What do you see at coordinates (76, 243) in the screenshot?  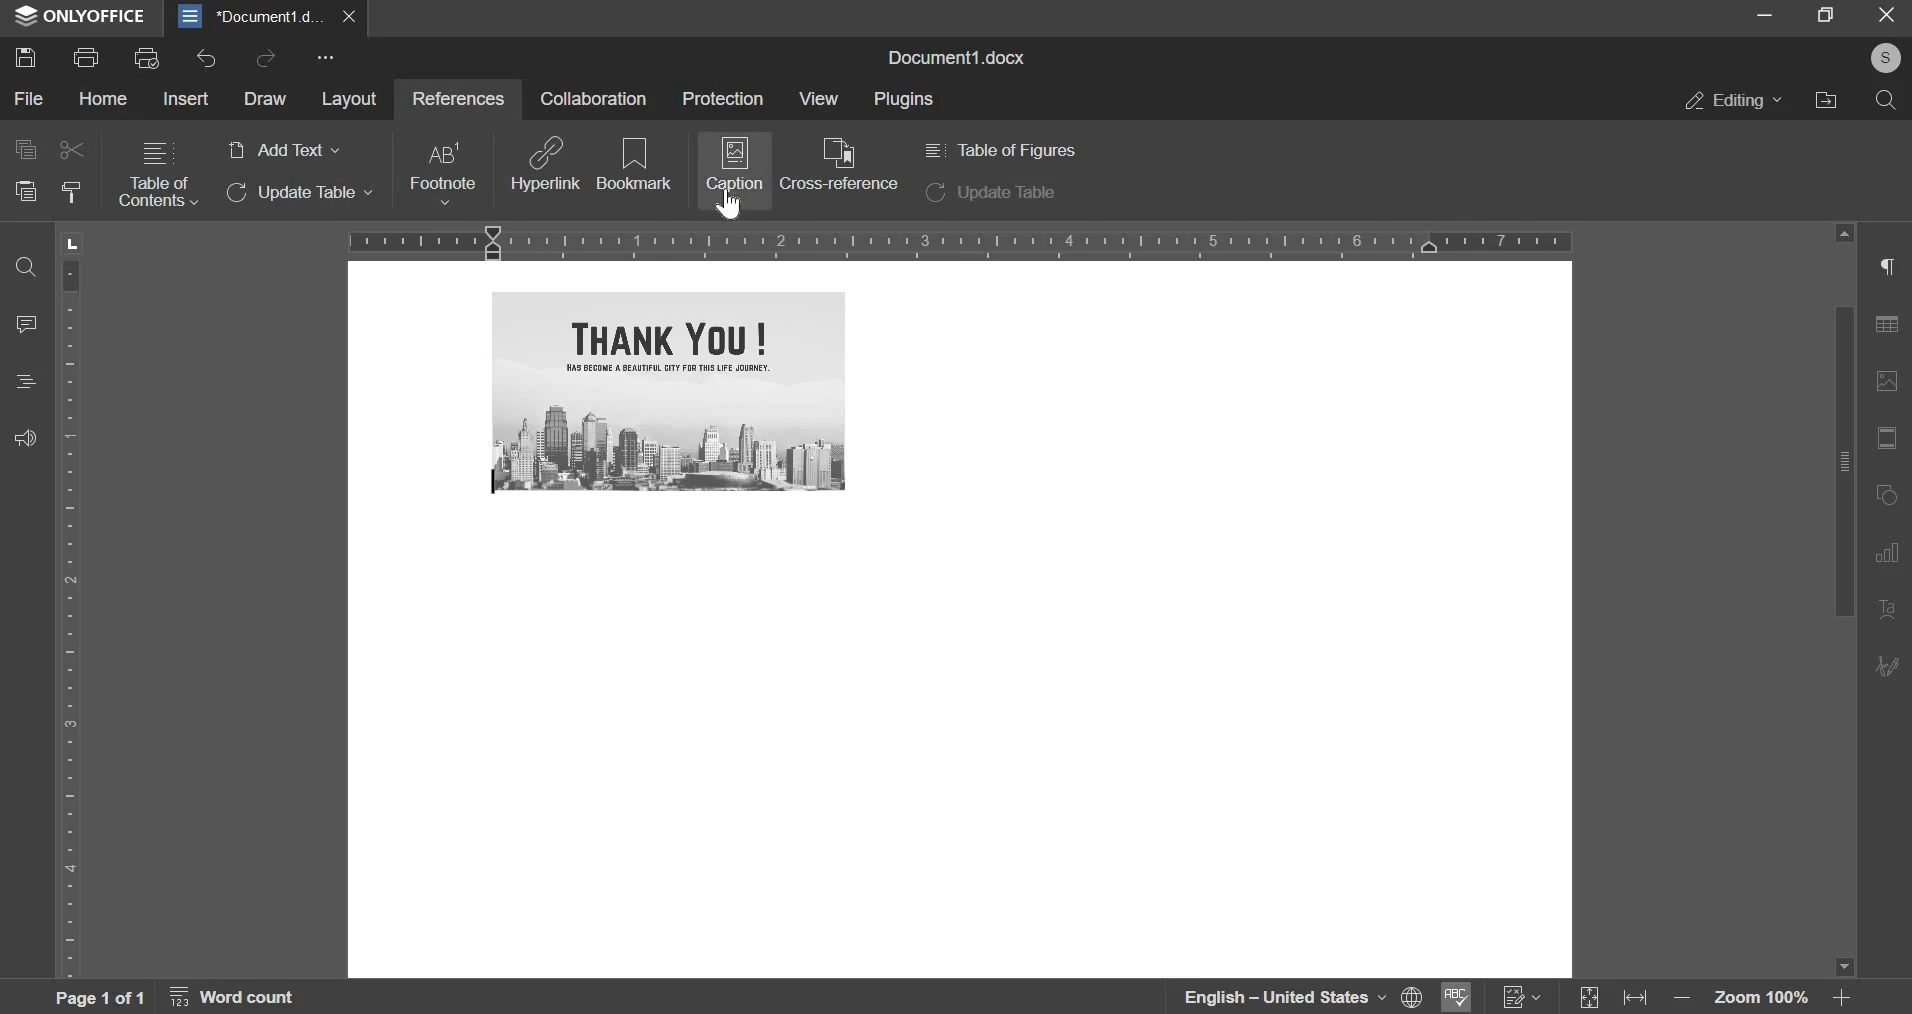 I see `L` at bounding box center [76, 243].